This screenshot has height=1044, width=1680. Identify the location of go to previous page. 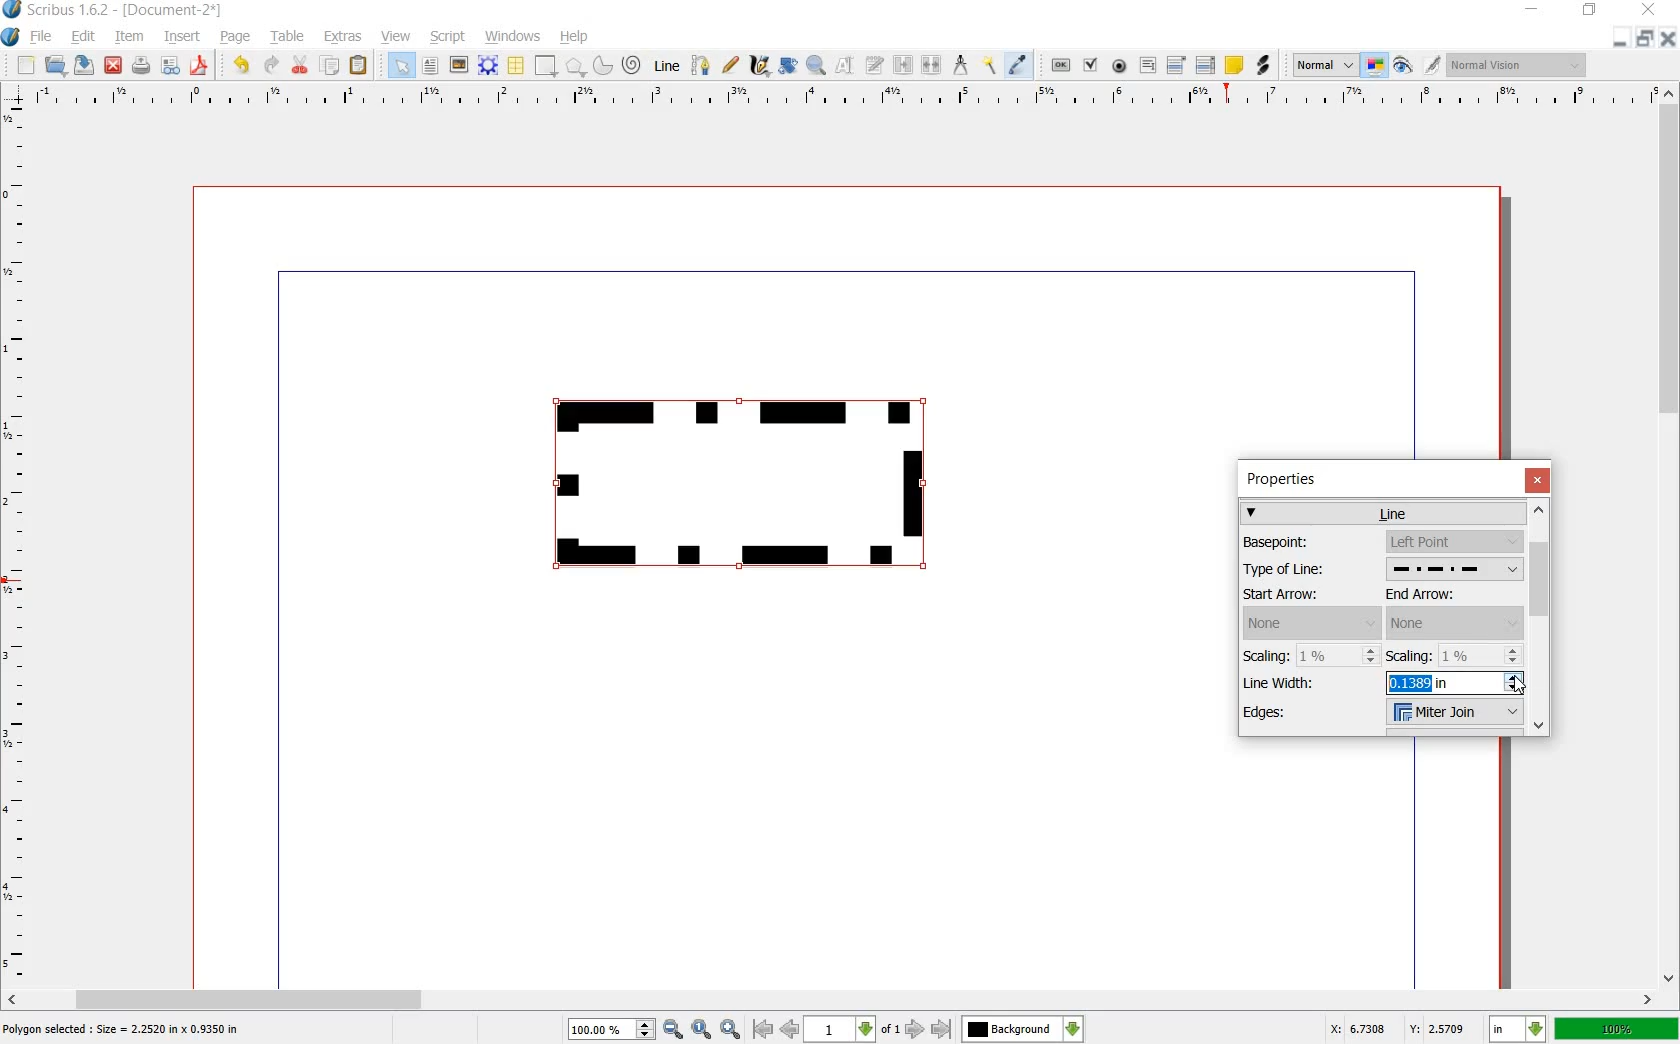
(789, 1029).